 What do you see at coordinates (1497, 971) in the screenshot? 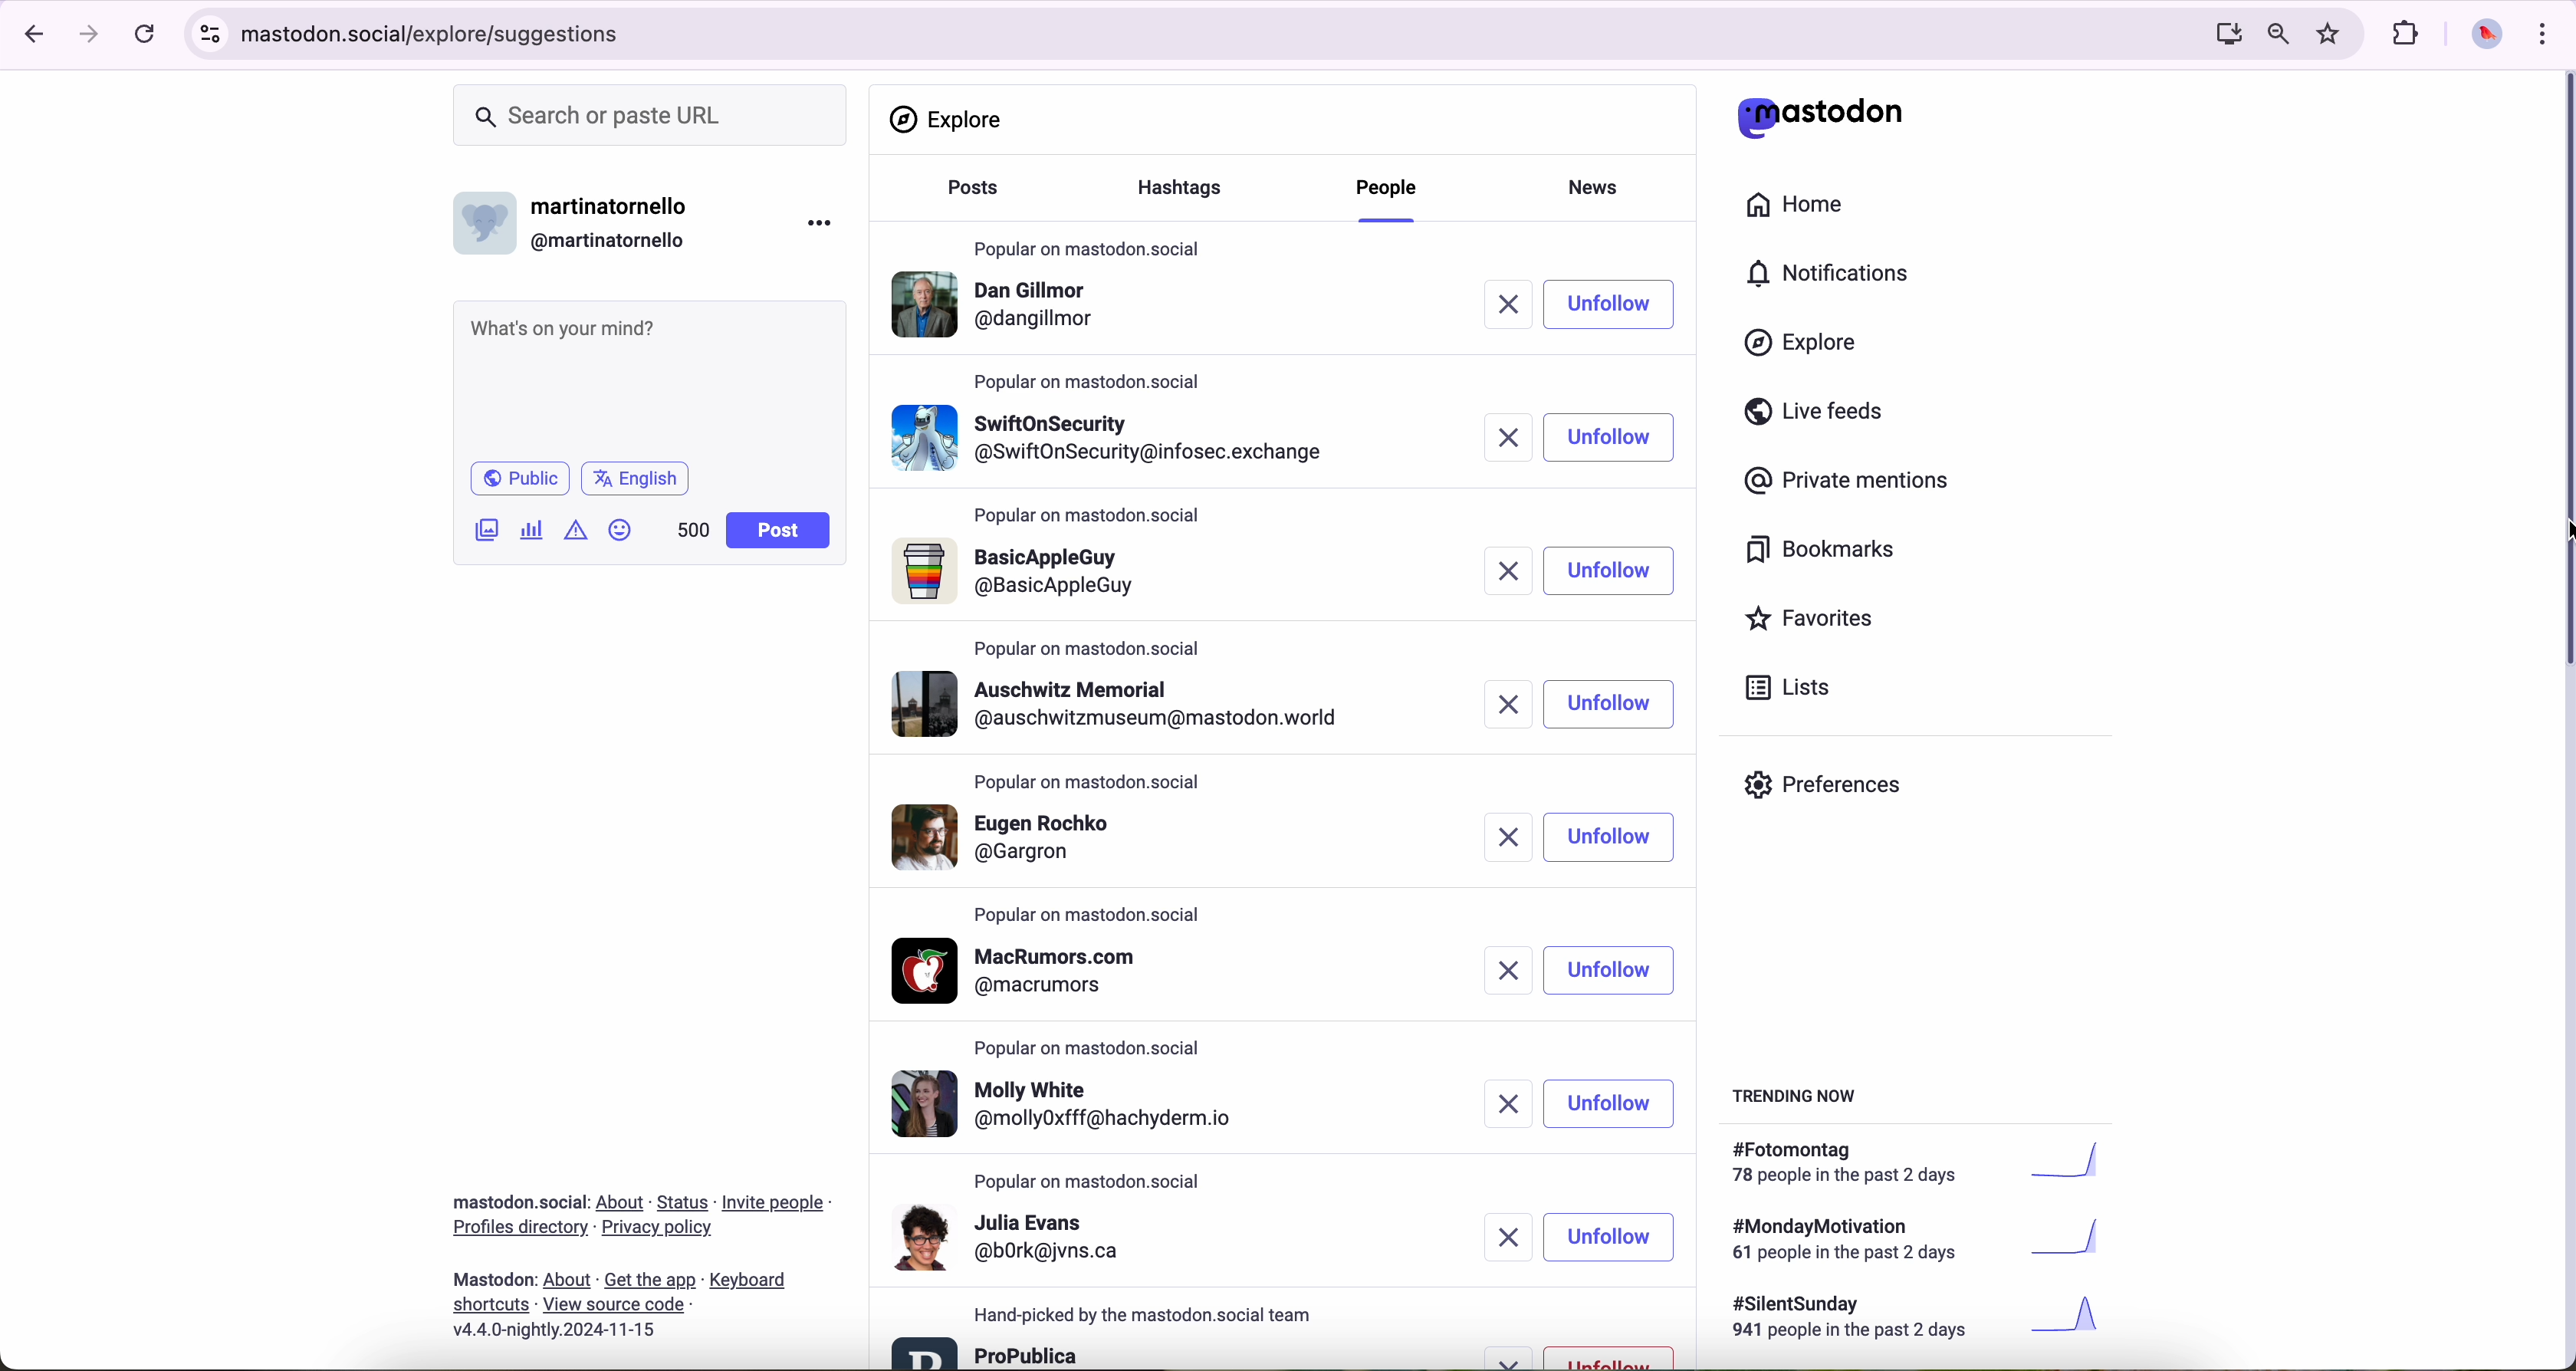
I see `remove` at bounding box center [1497, 971].